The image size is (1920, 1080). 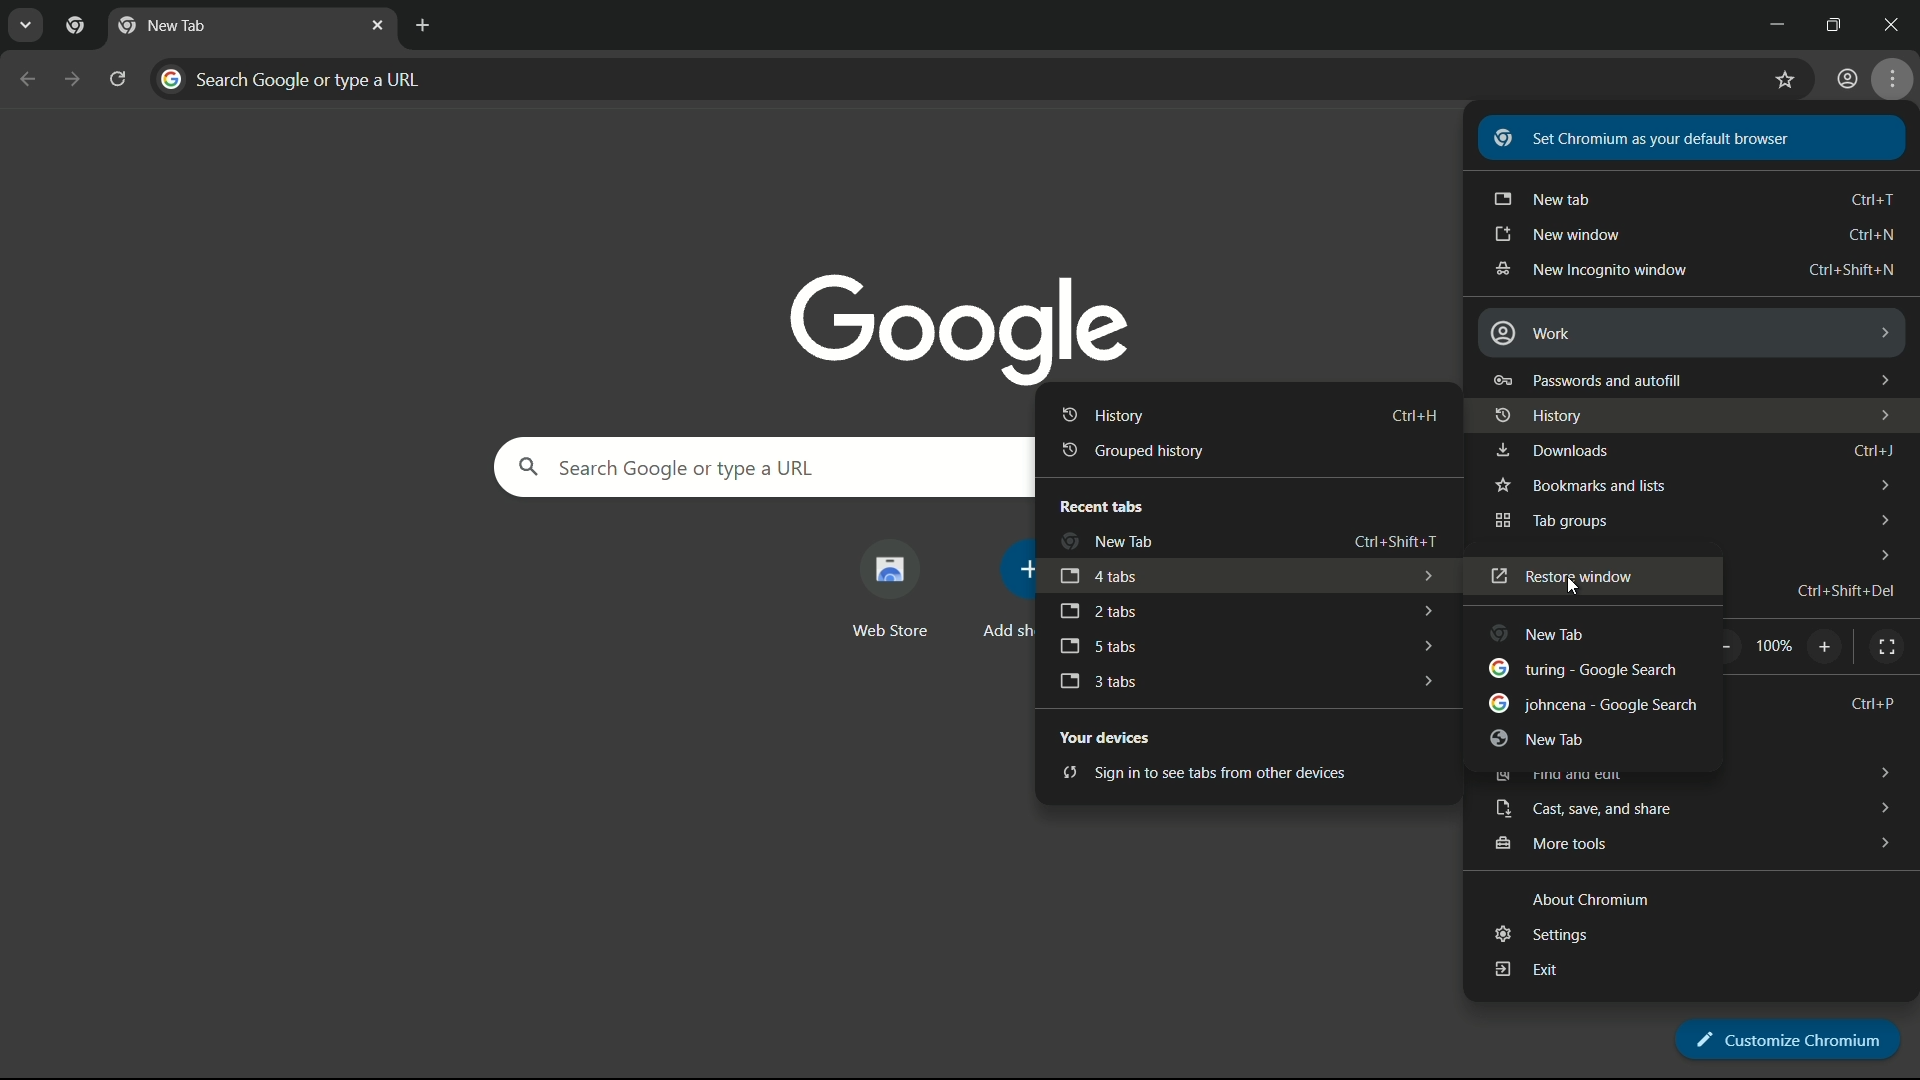 What do you see at coordinates (1424, 612) in the screenshot?
I see `dropdown arrows` at bounding box center [1424, 612].